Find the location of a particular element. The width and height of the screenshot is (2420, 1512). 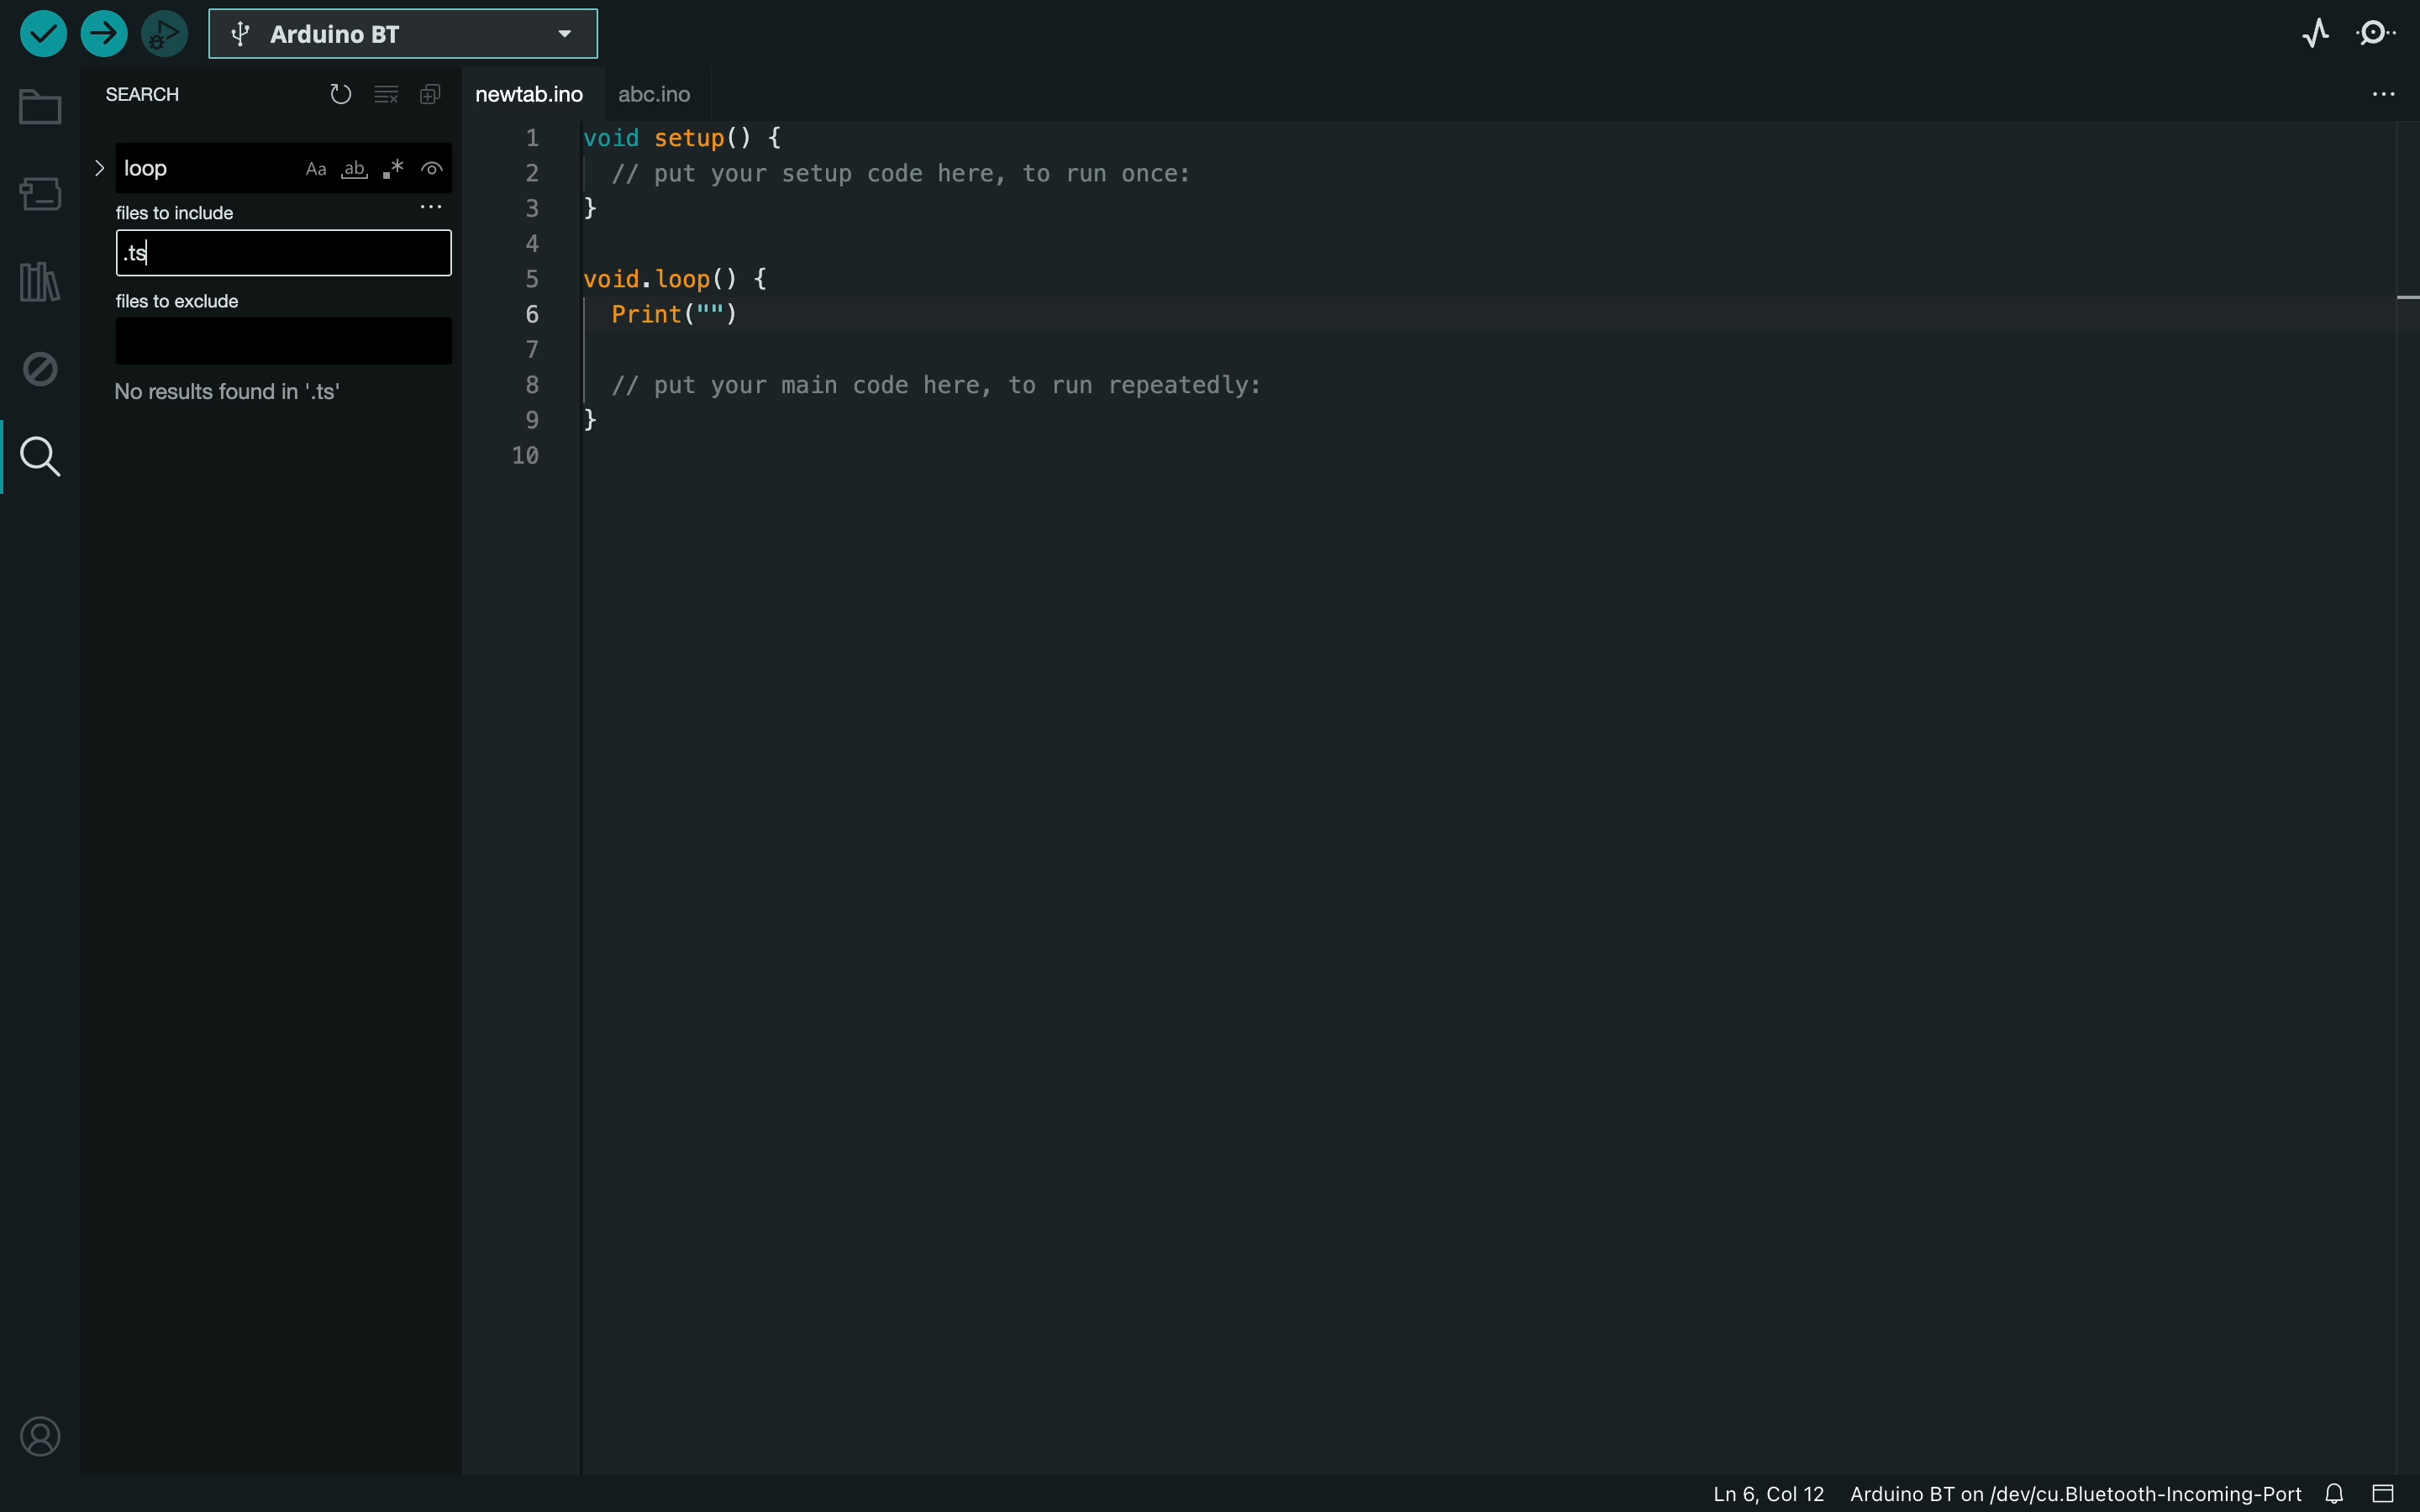

search is located at coordinates (38, 458).